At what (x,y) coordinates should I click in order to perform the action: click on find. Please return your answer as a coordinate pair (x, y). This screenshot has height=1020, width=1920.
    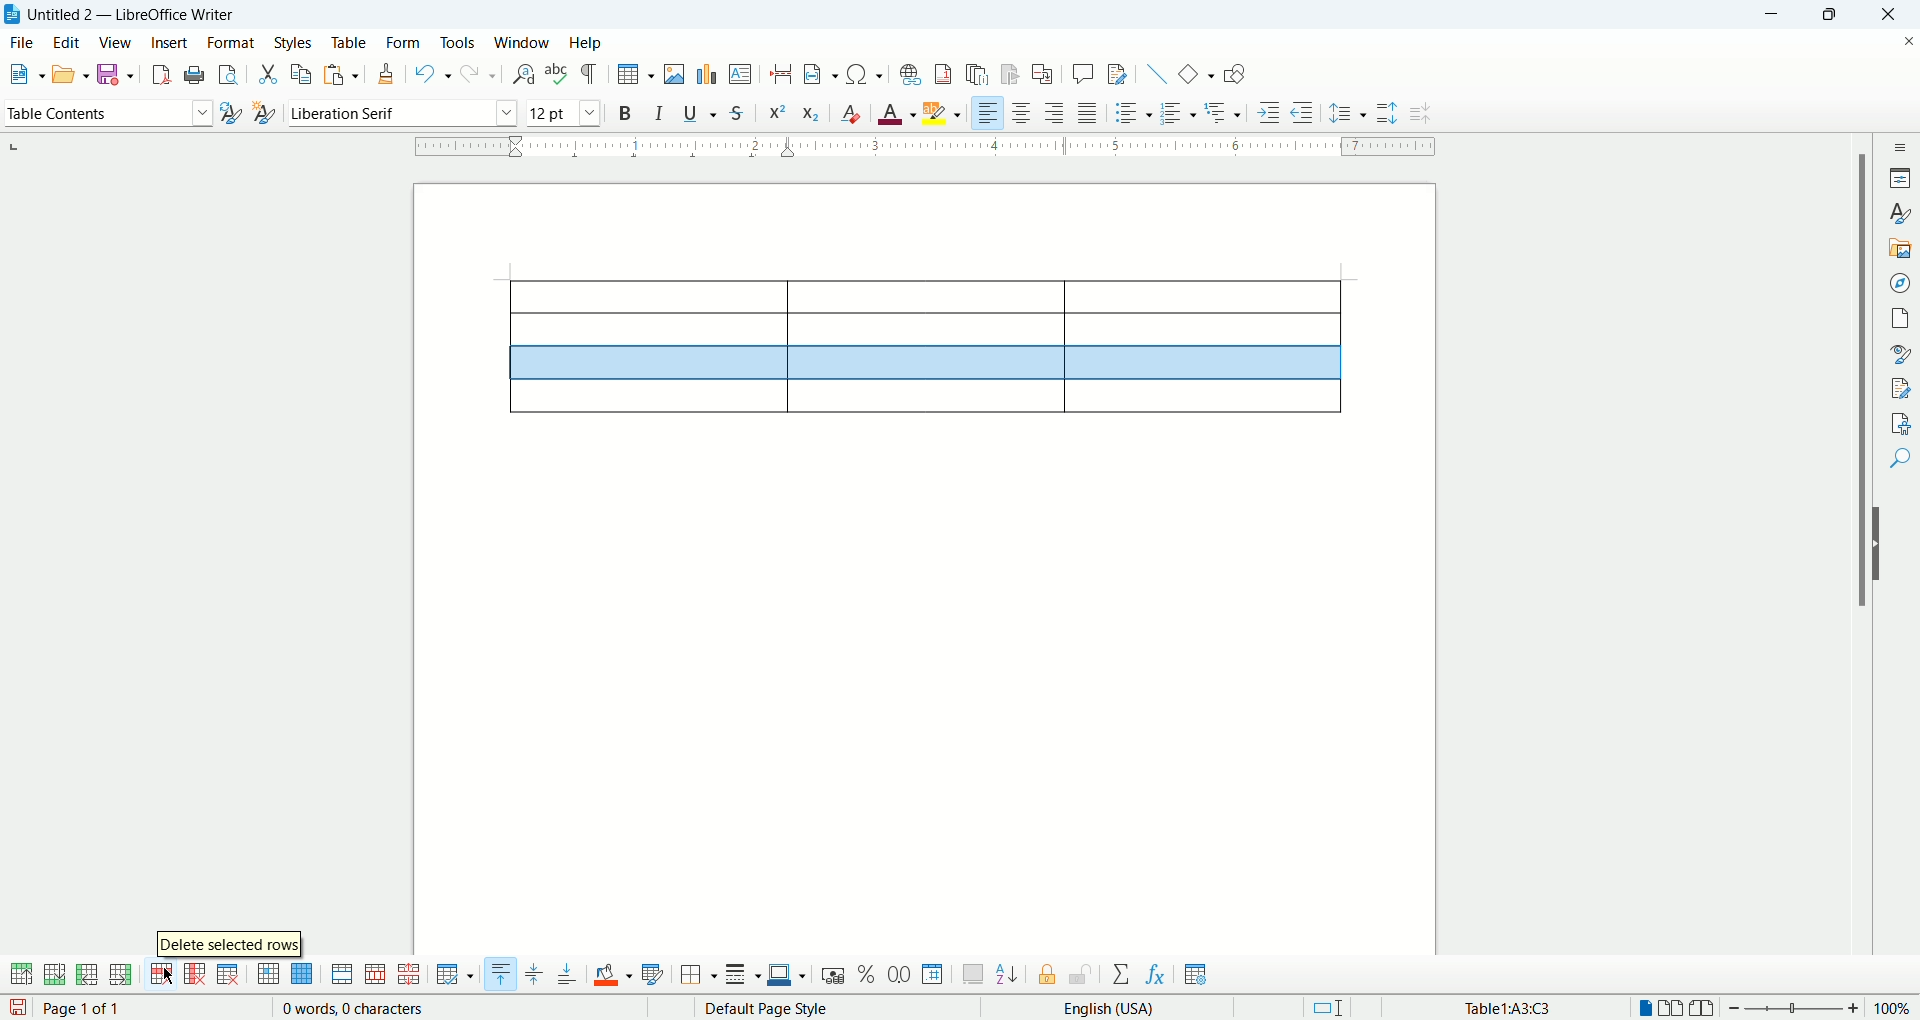
    Looking at the image, I should click on (1898, 458).